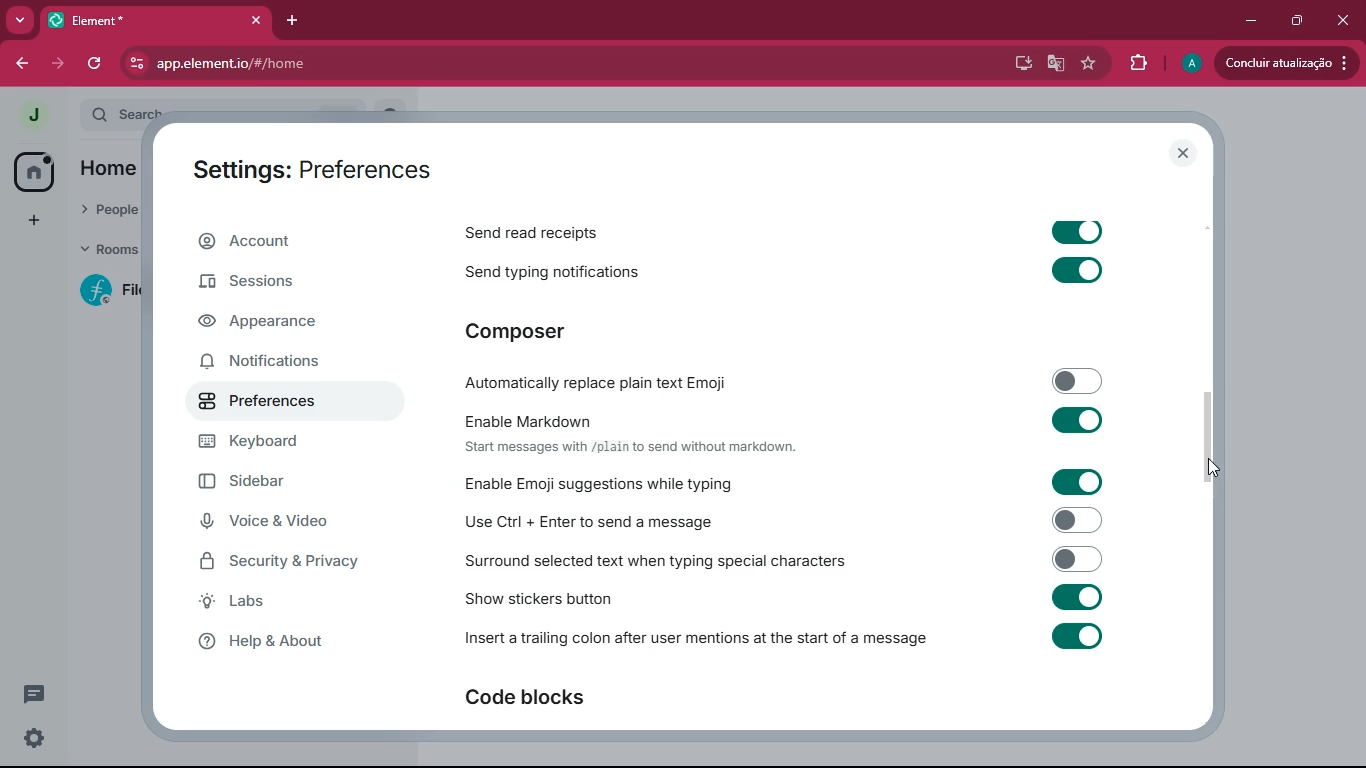  Describe the element at coordinates (295, 643) in the screenshot. I see `help` at that location.